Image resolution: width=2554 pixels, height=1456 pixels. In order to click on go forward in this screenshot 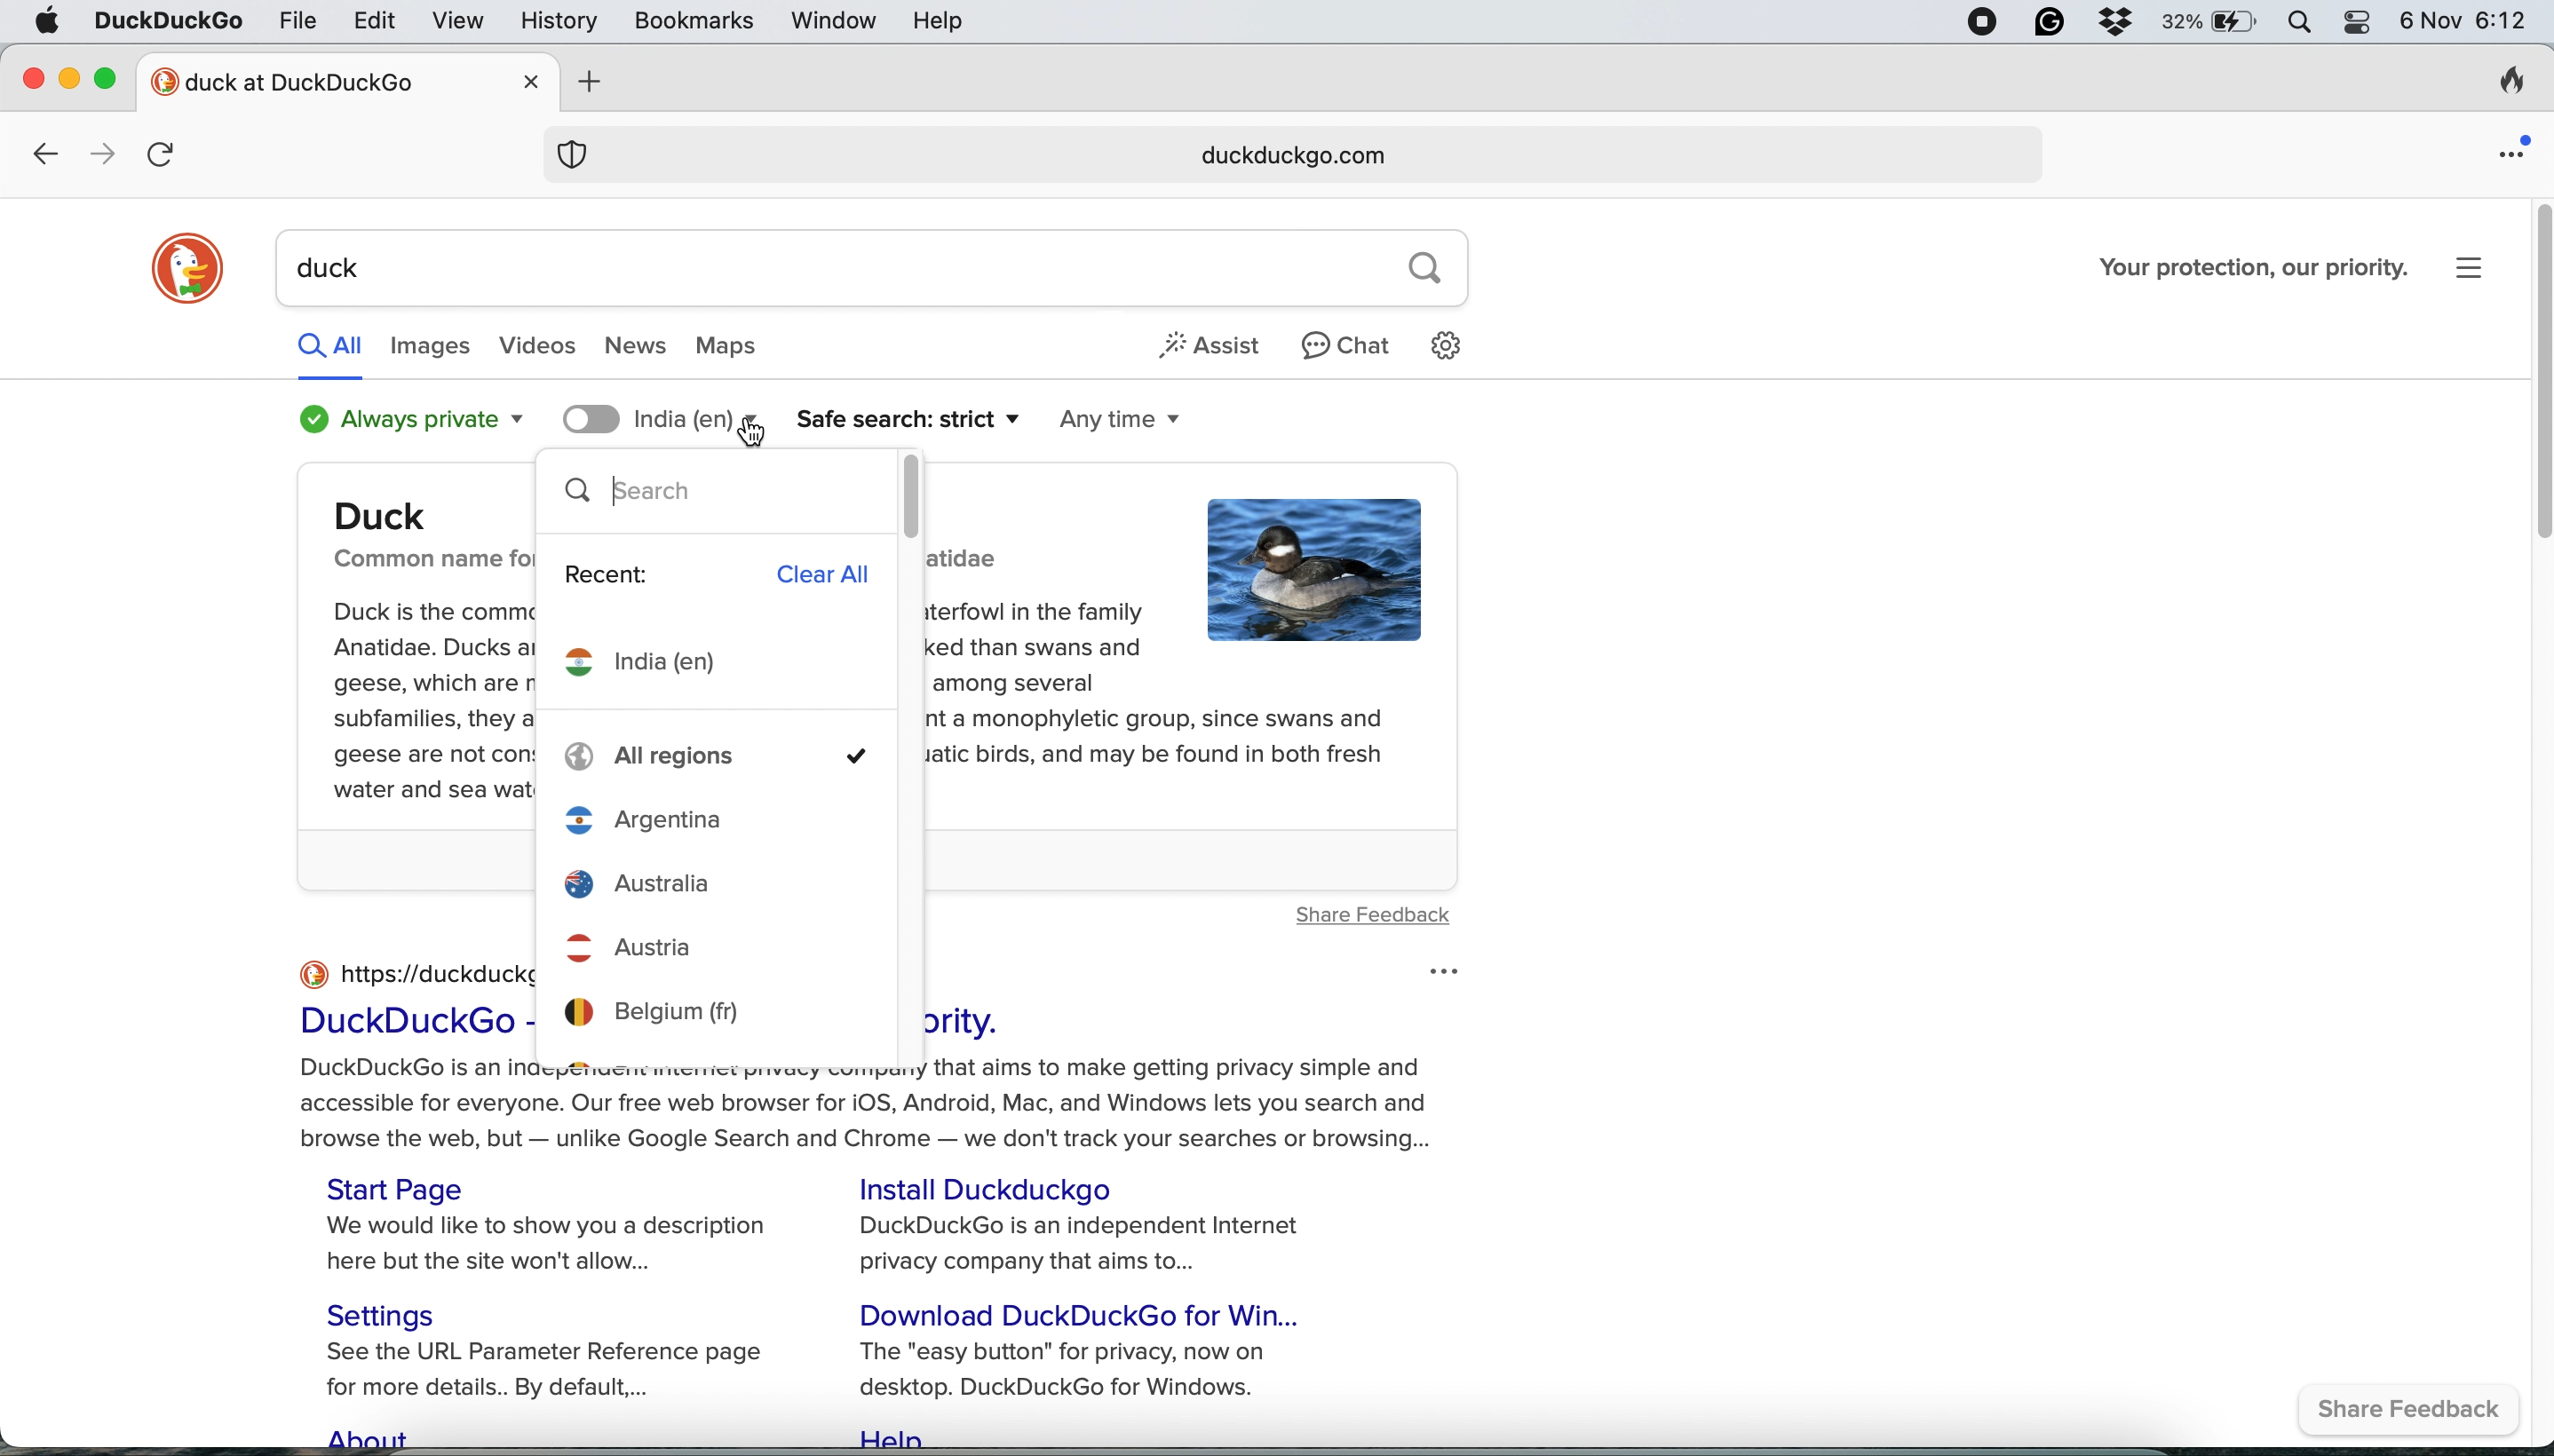, I will do `click(96, 154)`.